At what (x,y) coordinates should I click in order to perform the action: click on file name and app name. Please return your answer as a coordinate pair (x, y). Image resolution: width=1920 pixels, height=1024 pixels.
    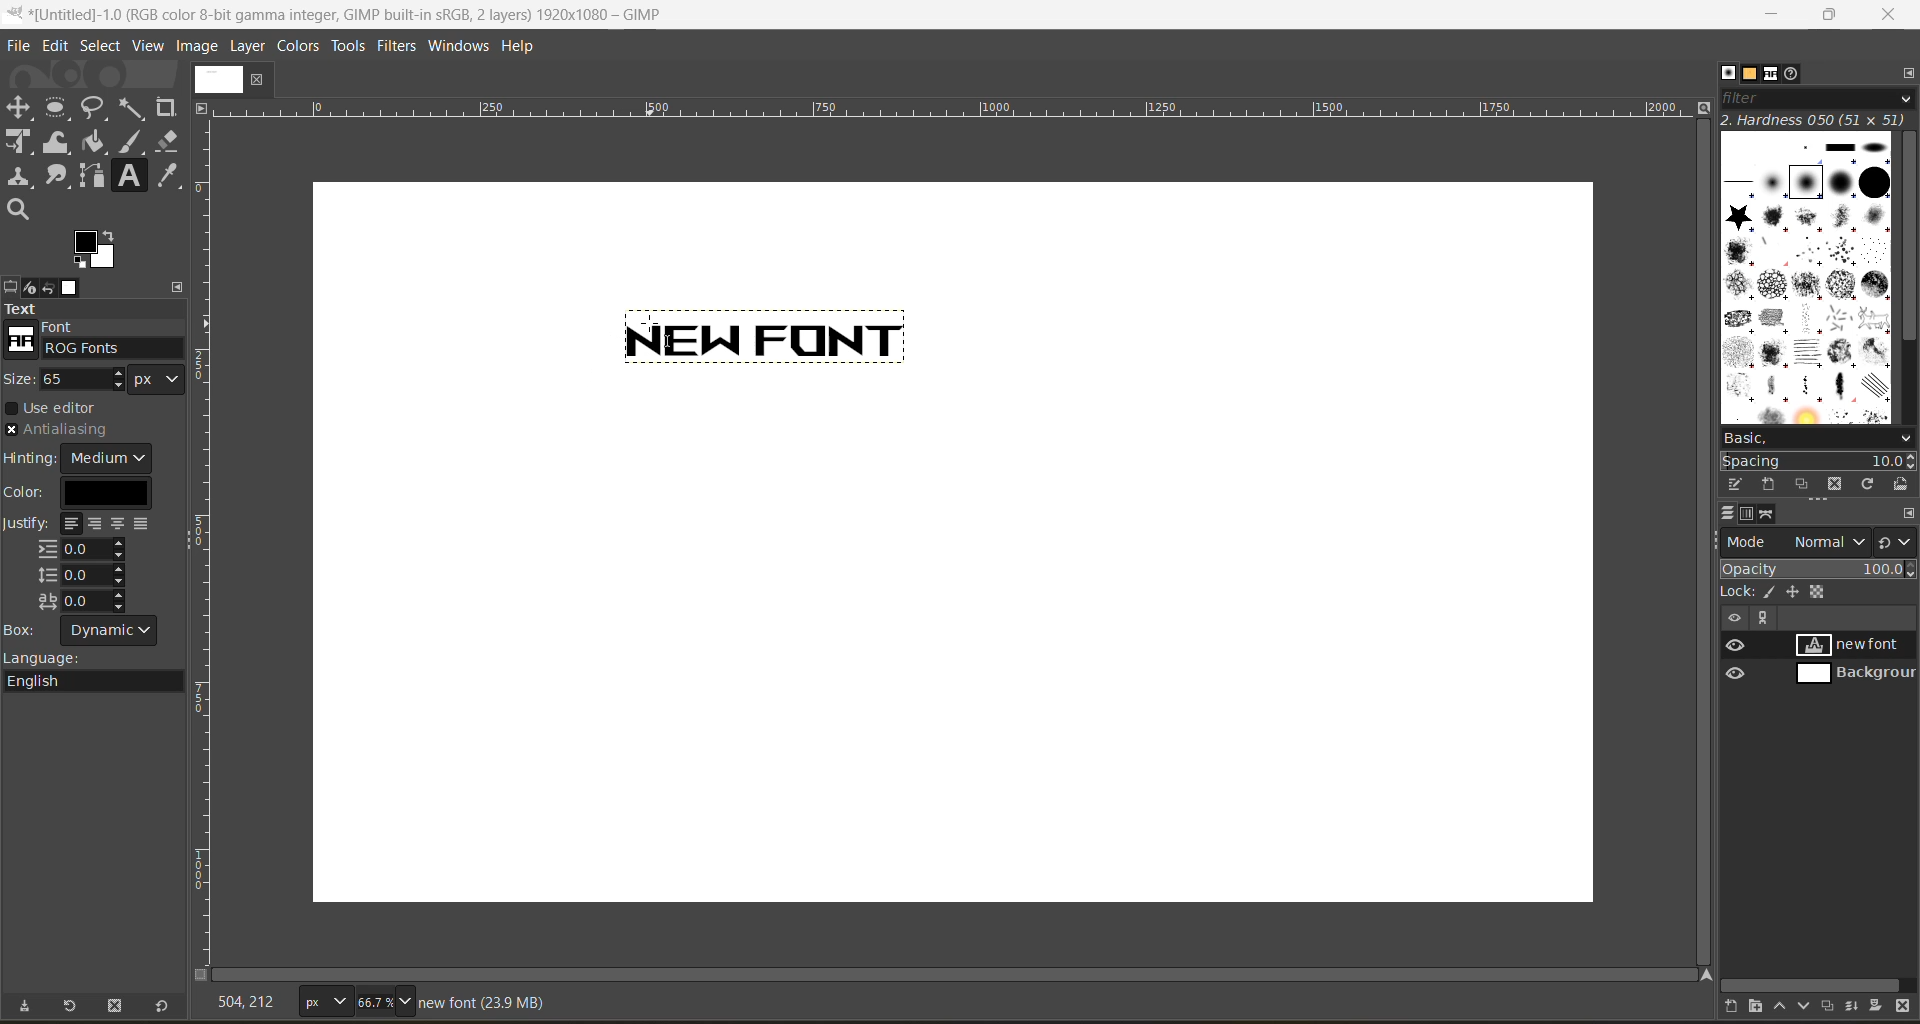
    Looking at the image, I should click on (356, 13).